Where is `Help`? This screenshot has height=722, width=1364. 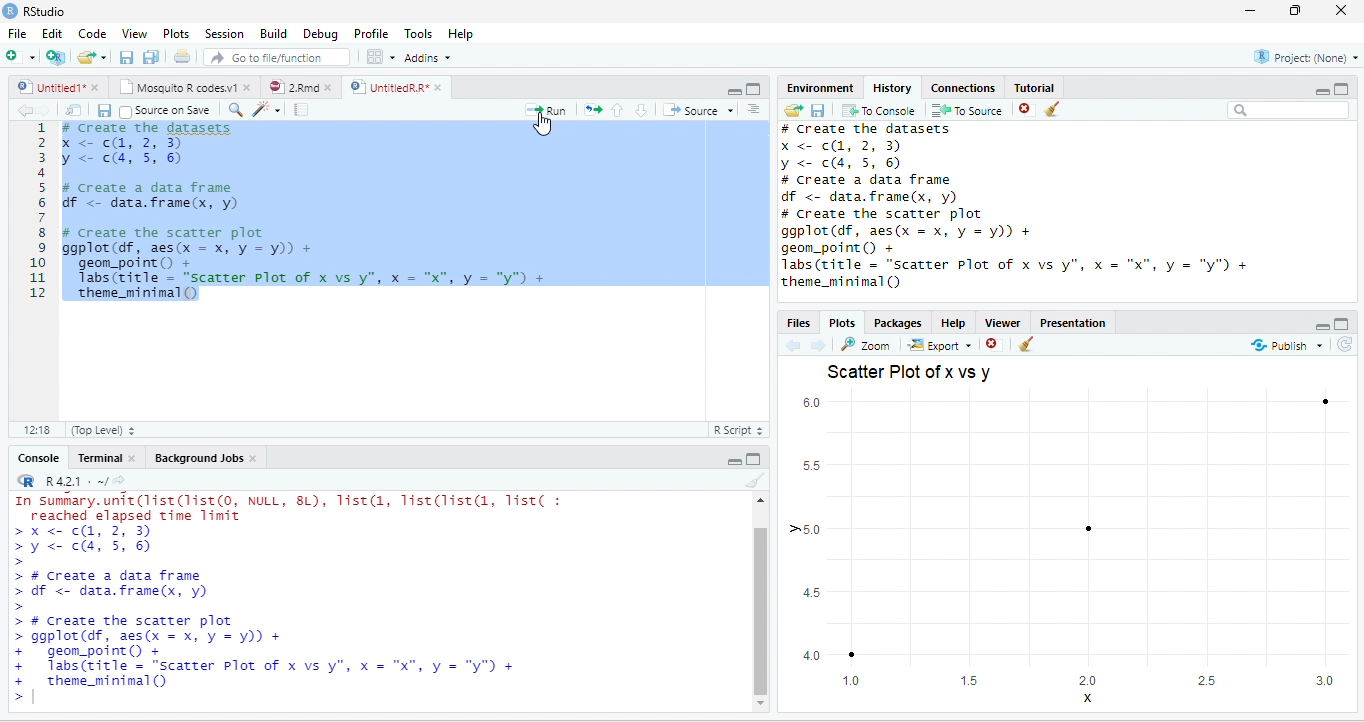 Help is located at coordinates (953, 322).